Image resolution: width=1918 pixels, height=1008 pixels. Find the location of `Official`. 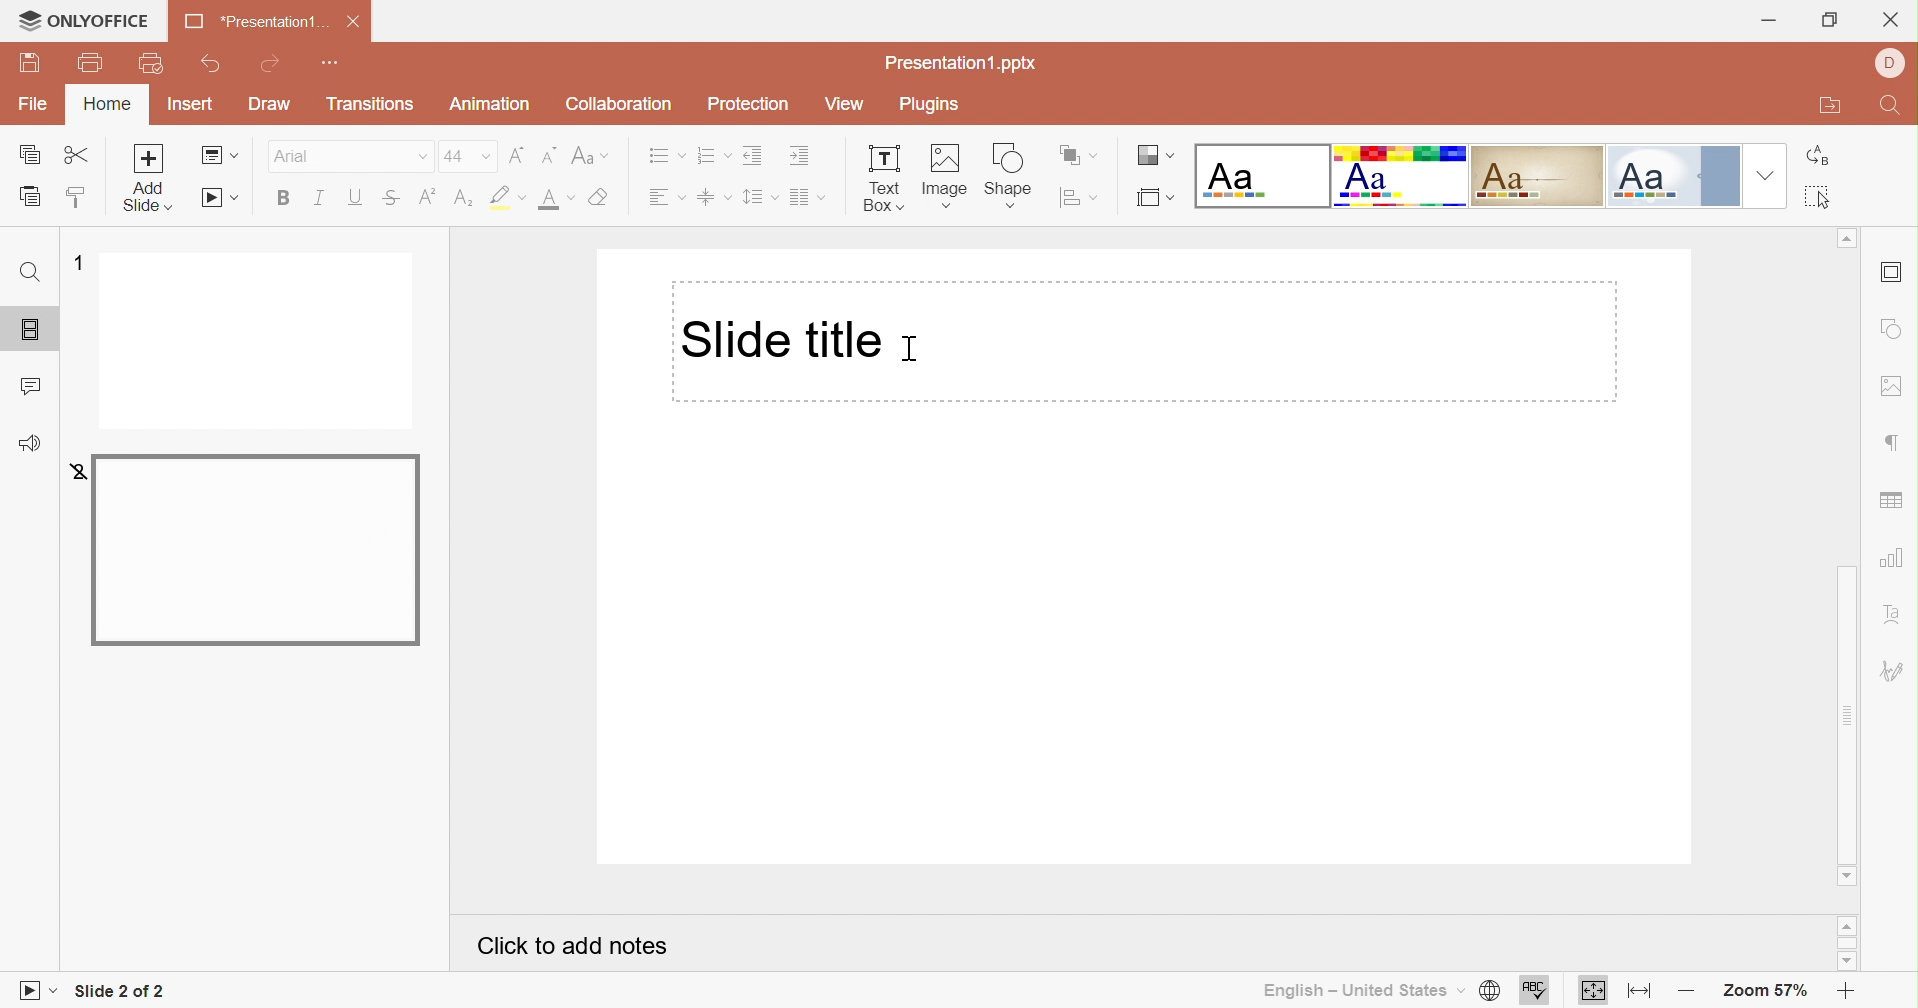

Official is located at coordinates (1676, 177).